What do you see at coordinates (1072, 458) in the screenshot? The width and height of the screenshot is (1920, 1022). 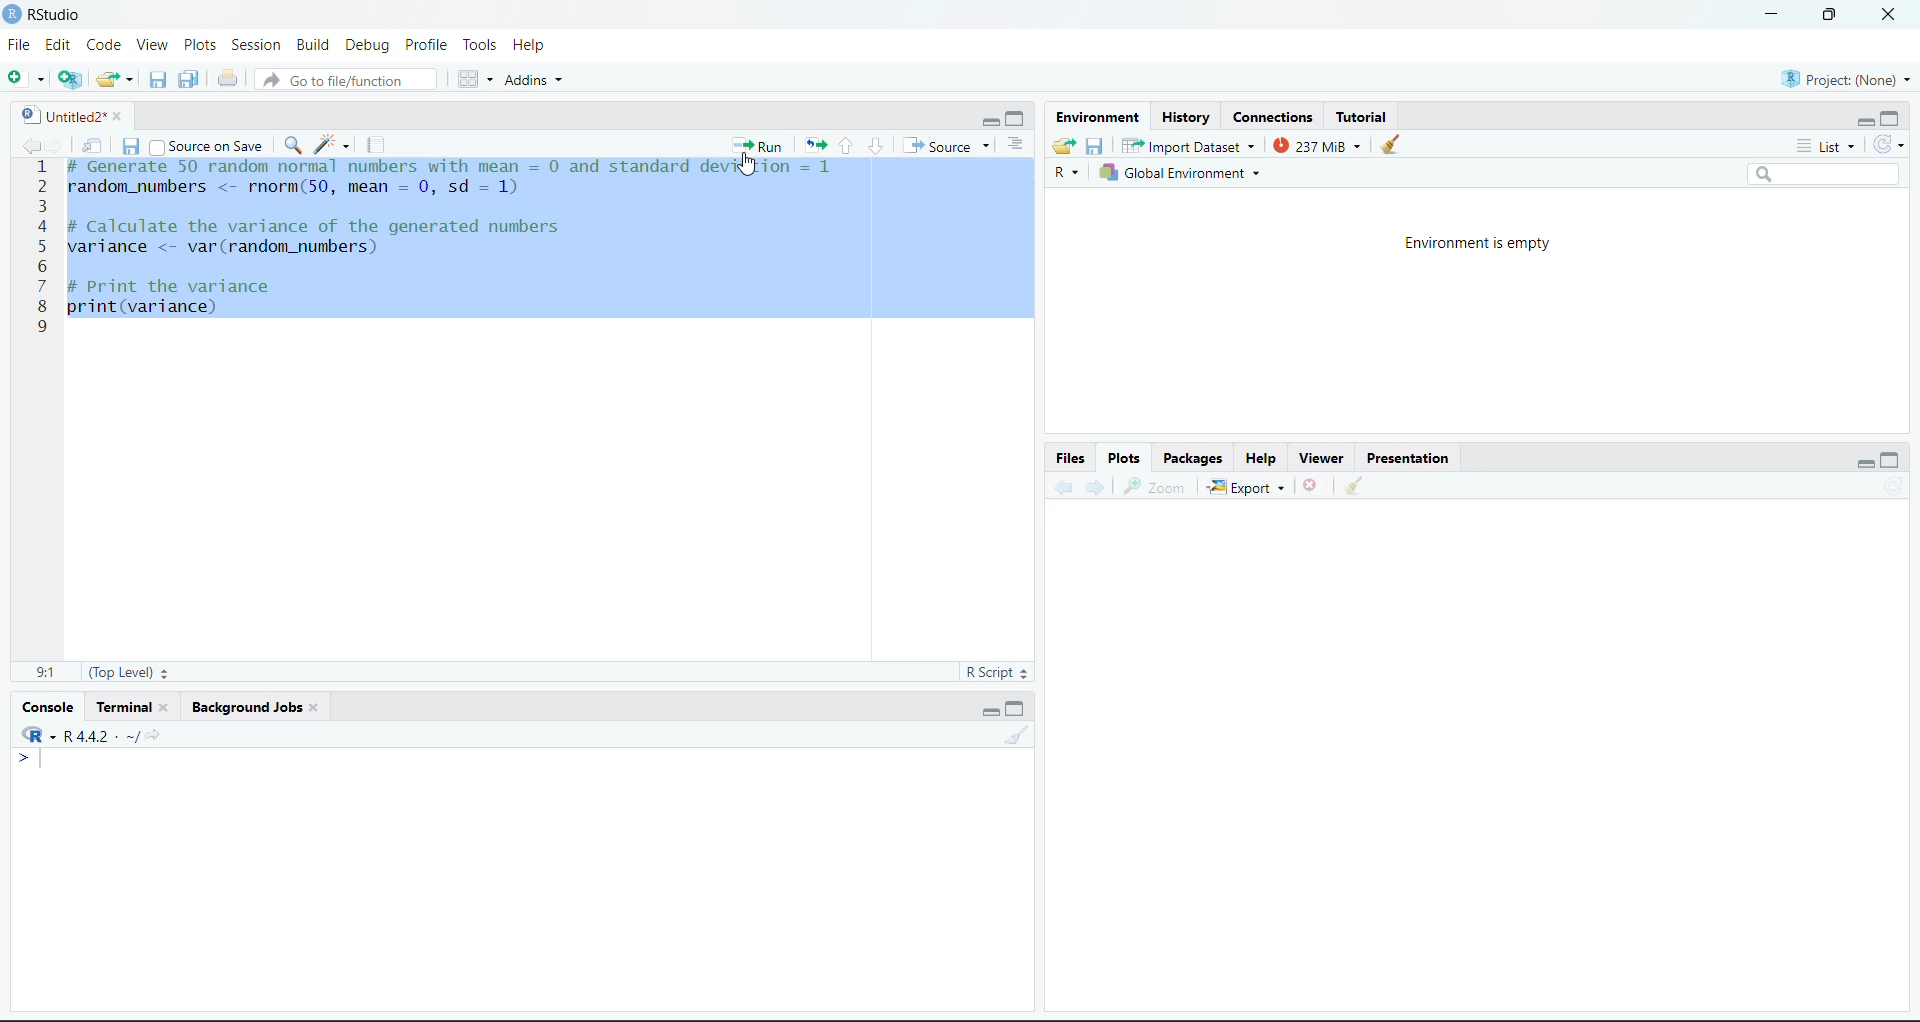 I see `Files` at bounding box center [1072, 458].